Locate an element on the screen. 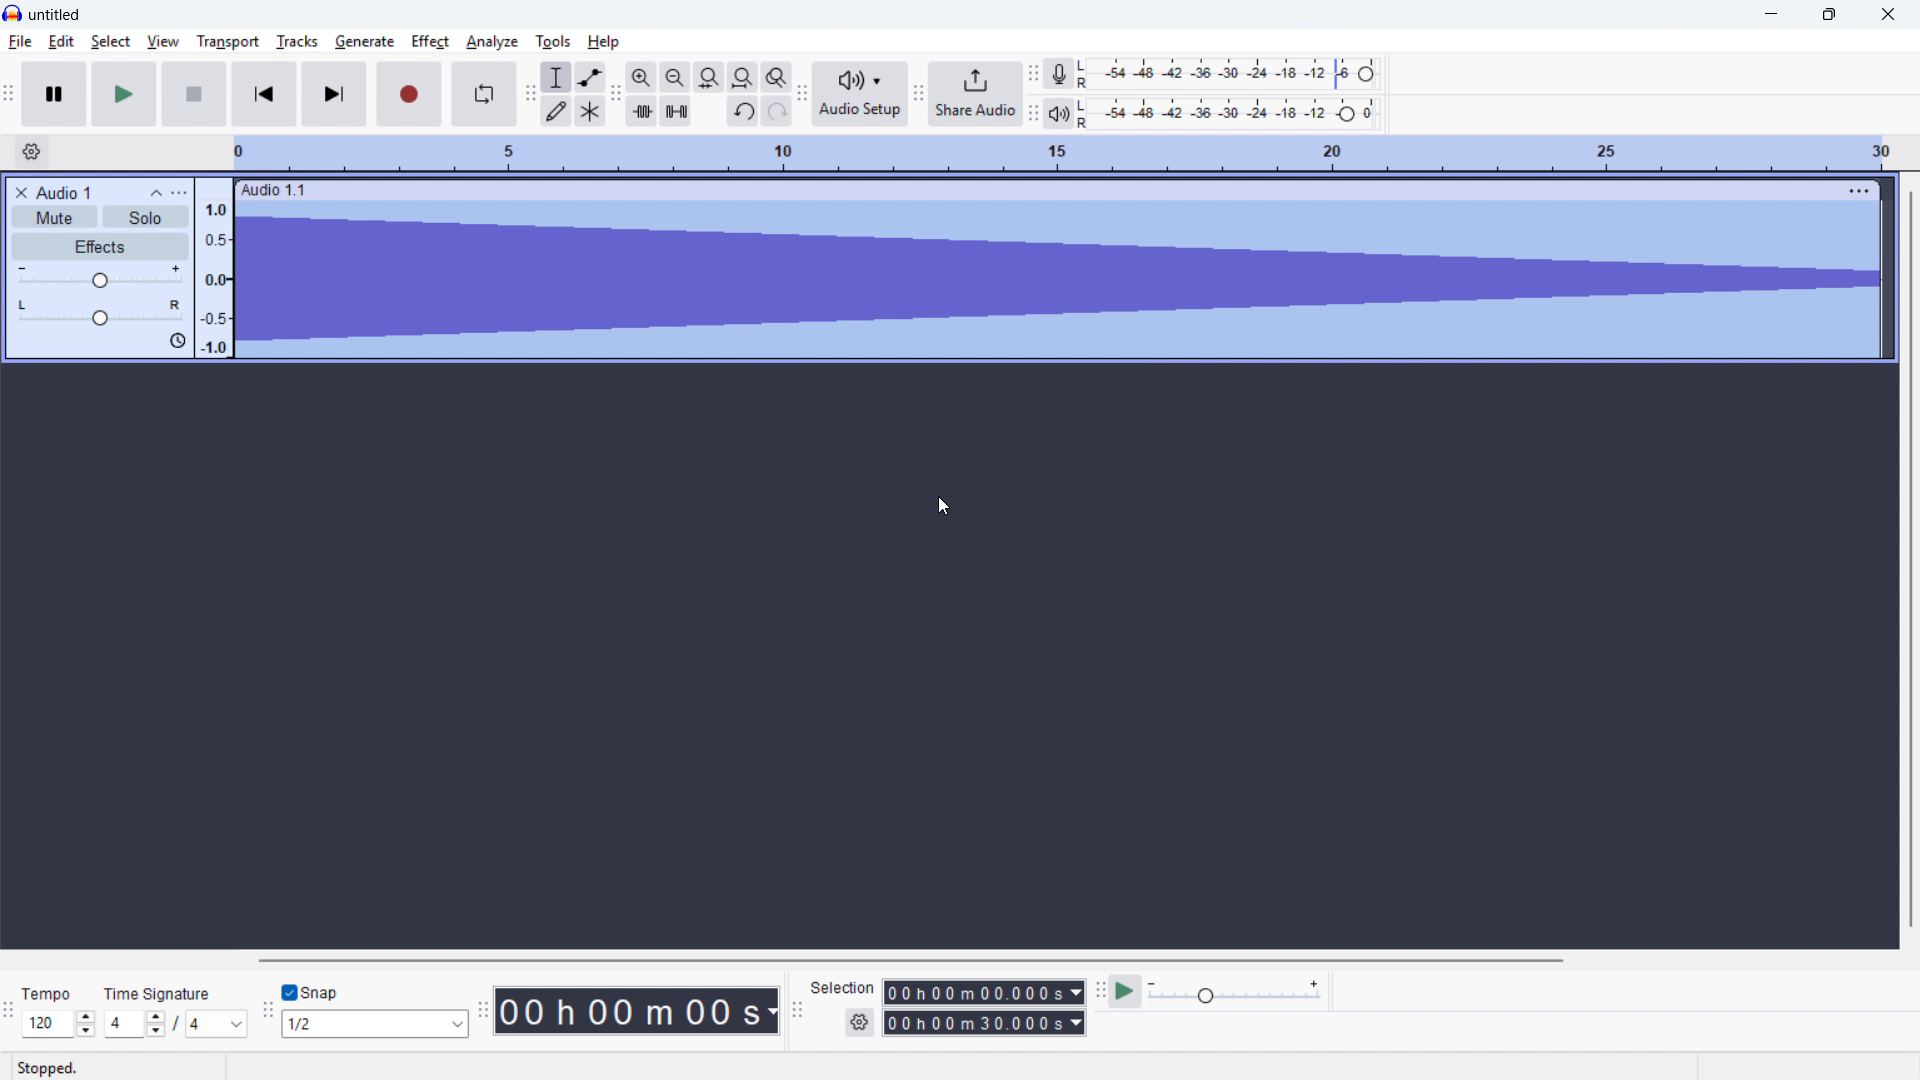 This screenshot has width=1920, height=1080. time toolbar  is located at coordinates (483, 1011).